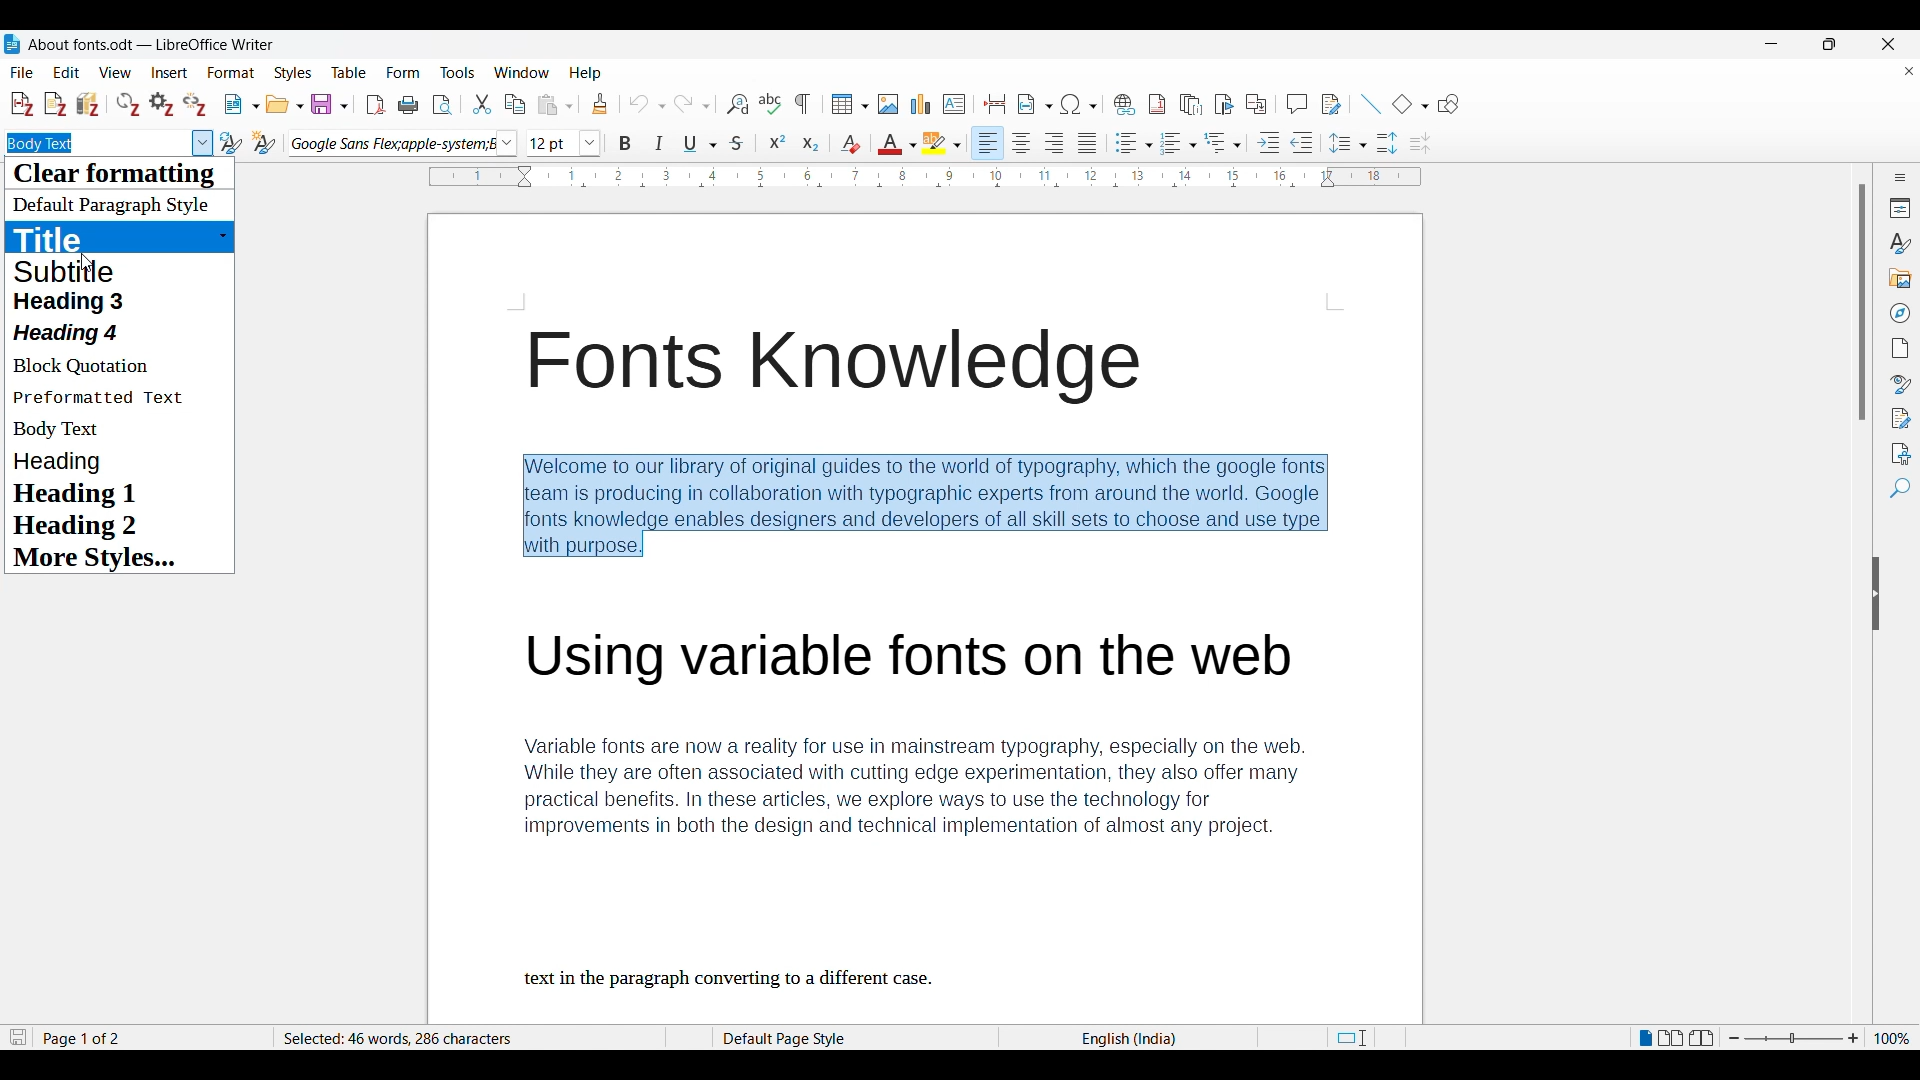 The image size is (1920, 1080). I want to click on Navigator, so click(1901, 313).